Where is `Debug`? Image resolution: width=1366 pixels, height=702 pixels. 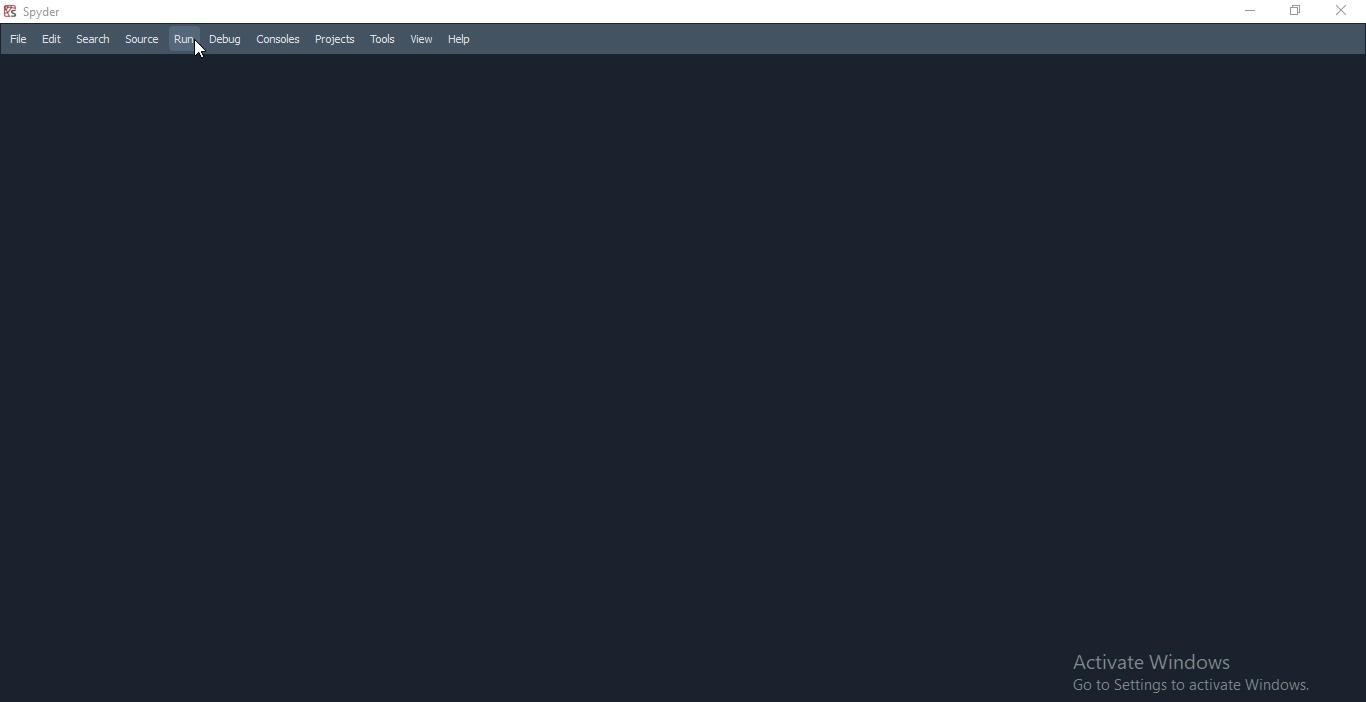 Debug is located at coordinates (223, 37).